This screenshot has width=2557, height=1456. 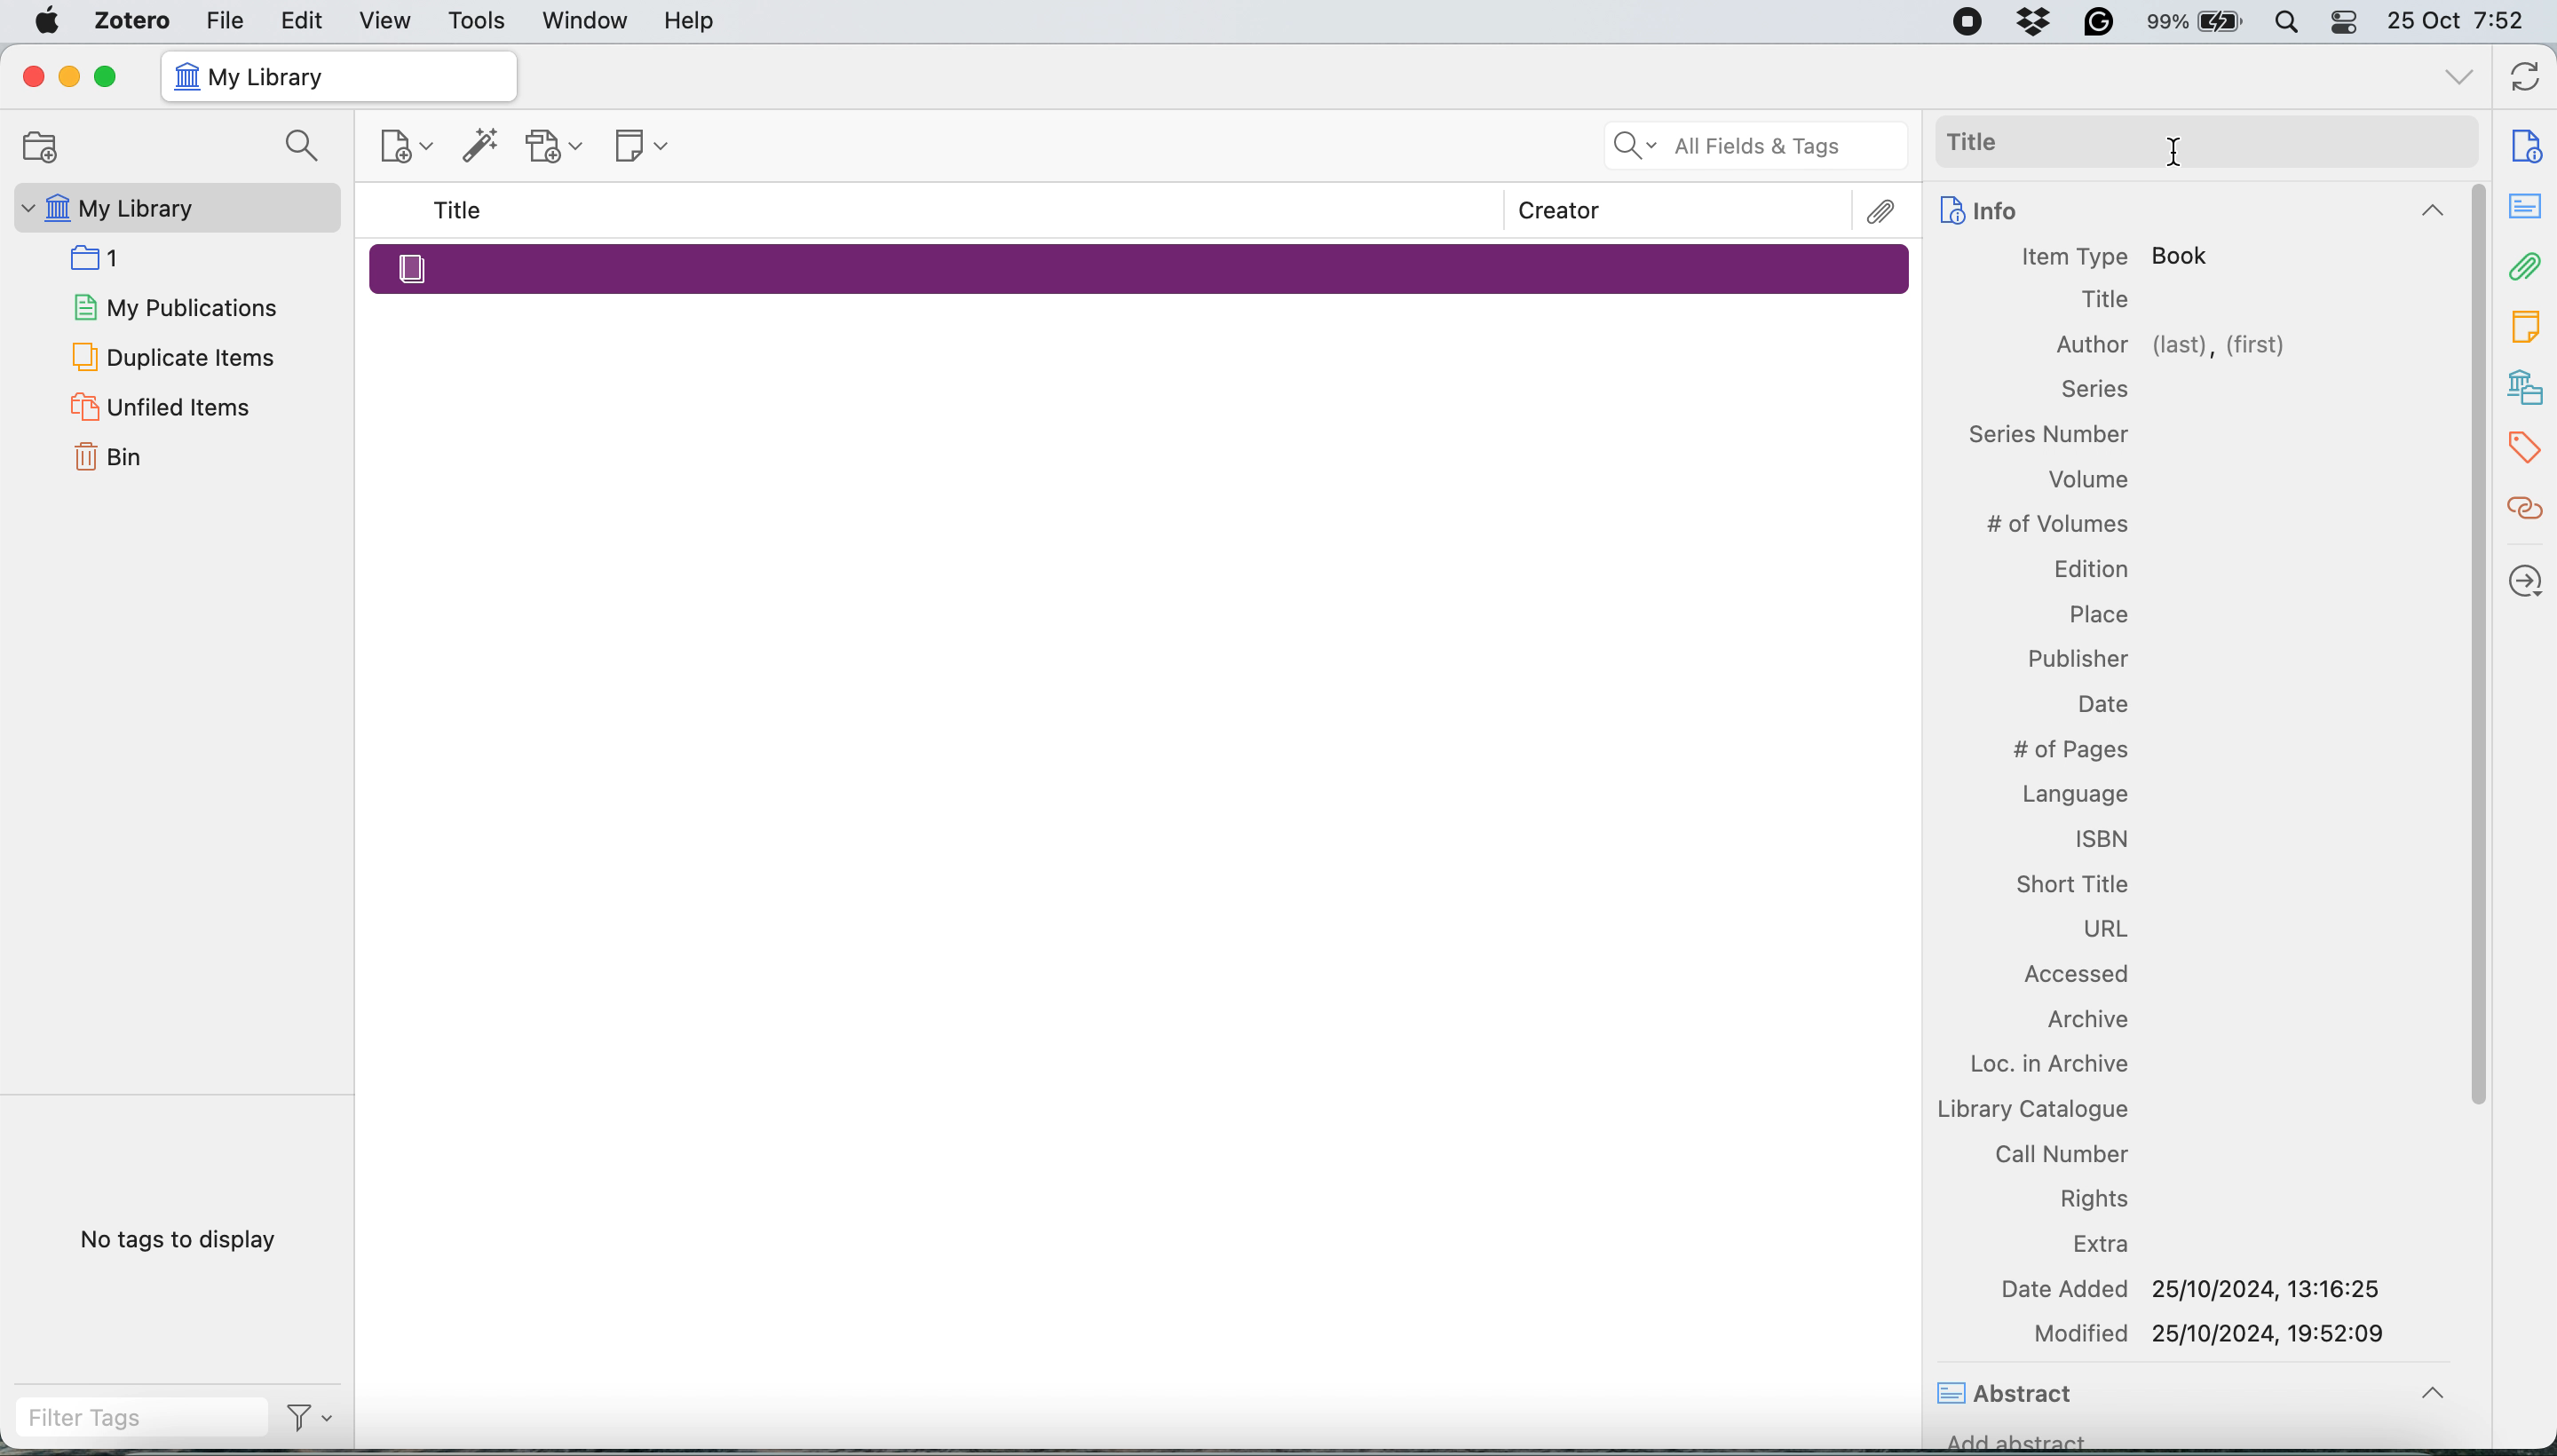 What do you see at coordinates (1138, 266) in the screenshot?
I see `Merged Entry` at bounding box center [1138, 266].